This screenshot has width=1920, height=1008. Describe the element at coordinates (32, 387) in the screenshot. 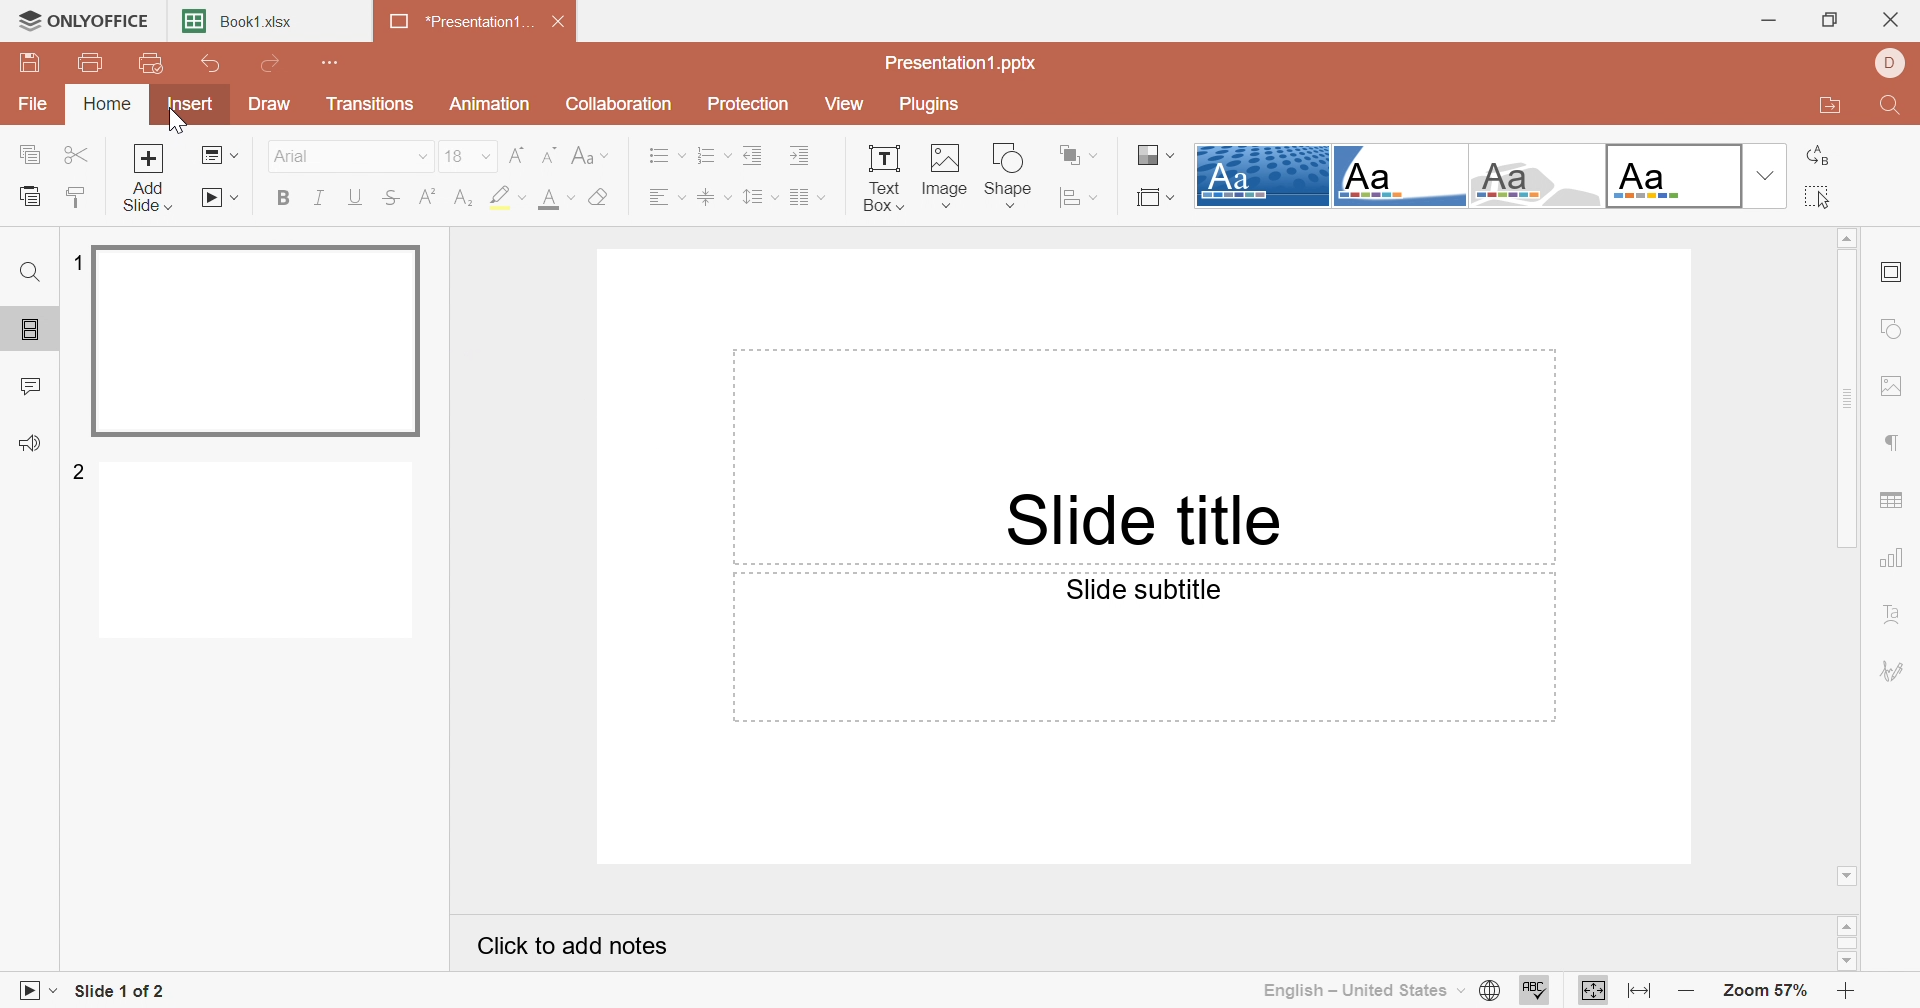

I see `Comments` at that location.